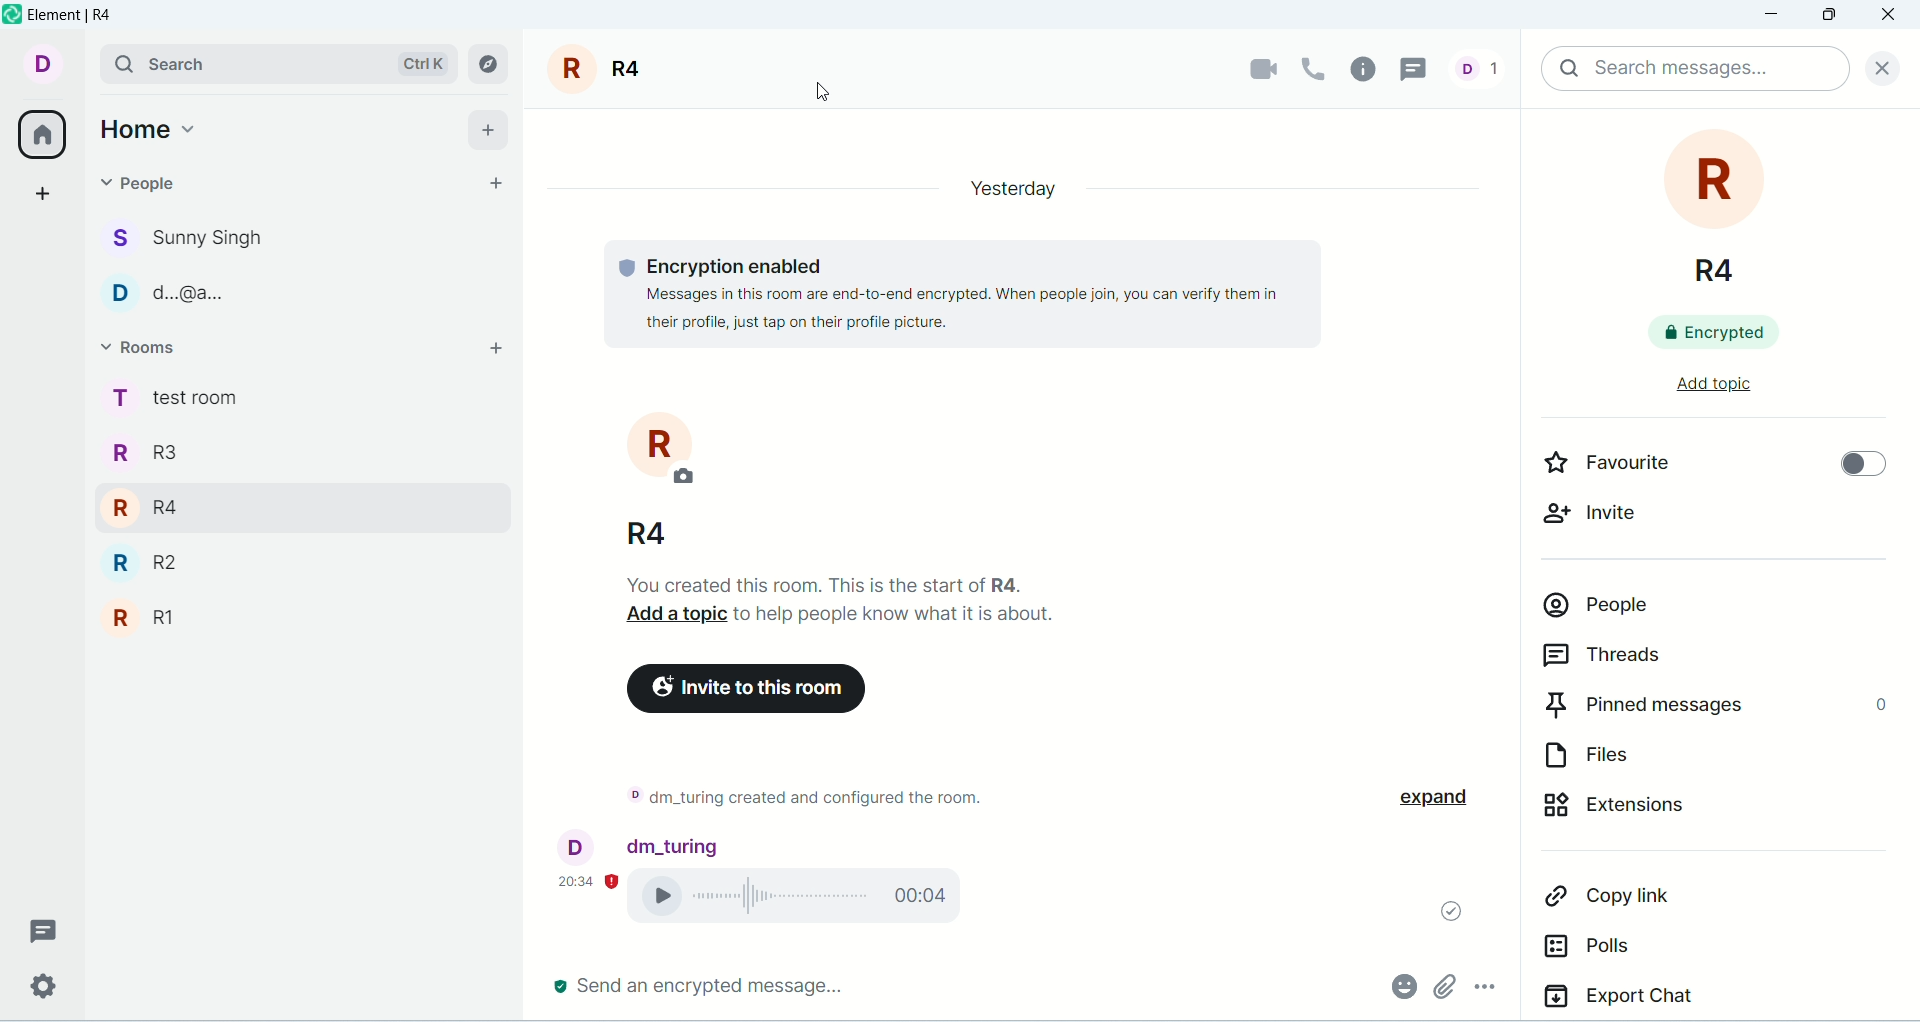 The width and height of the screenshot is (1920, 1022). Describe the element at coordinates (151, 125) in the screenshot. I see `home` at that location.